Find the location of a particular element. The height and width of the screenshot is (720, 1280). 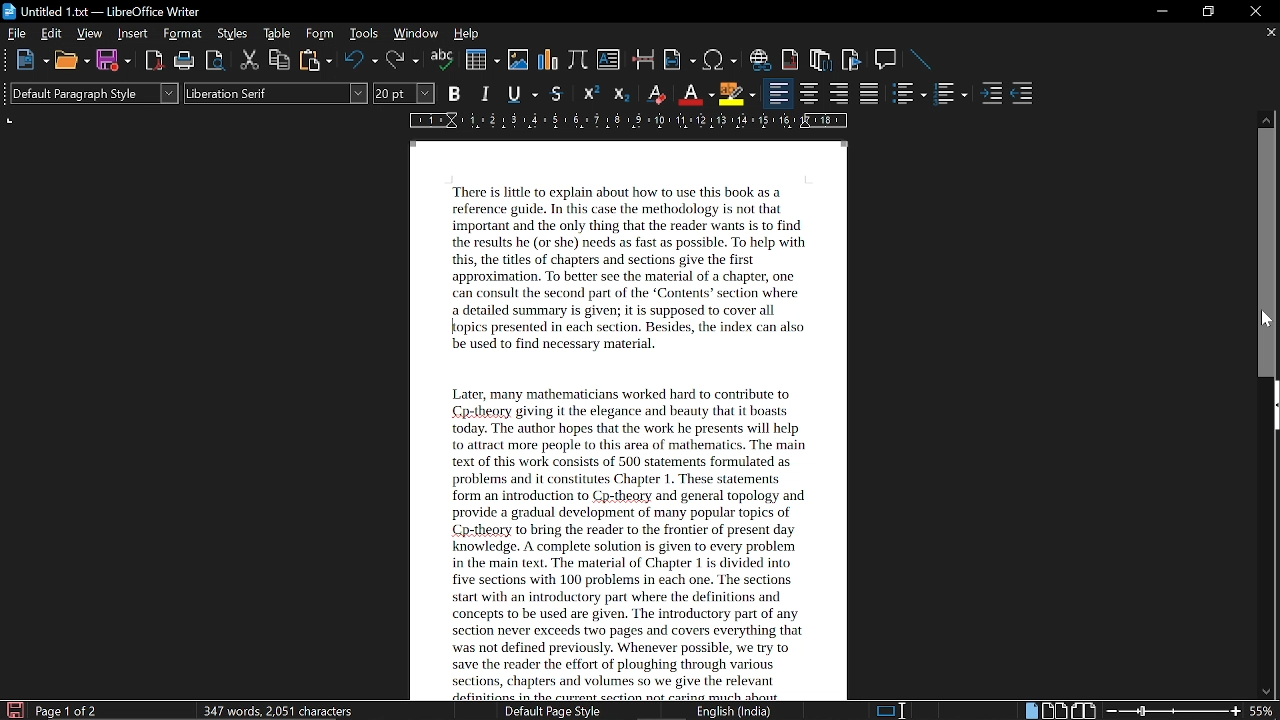

spelling is located at coordinates (443, 61).